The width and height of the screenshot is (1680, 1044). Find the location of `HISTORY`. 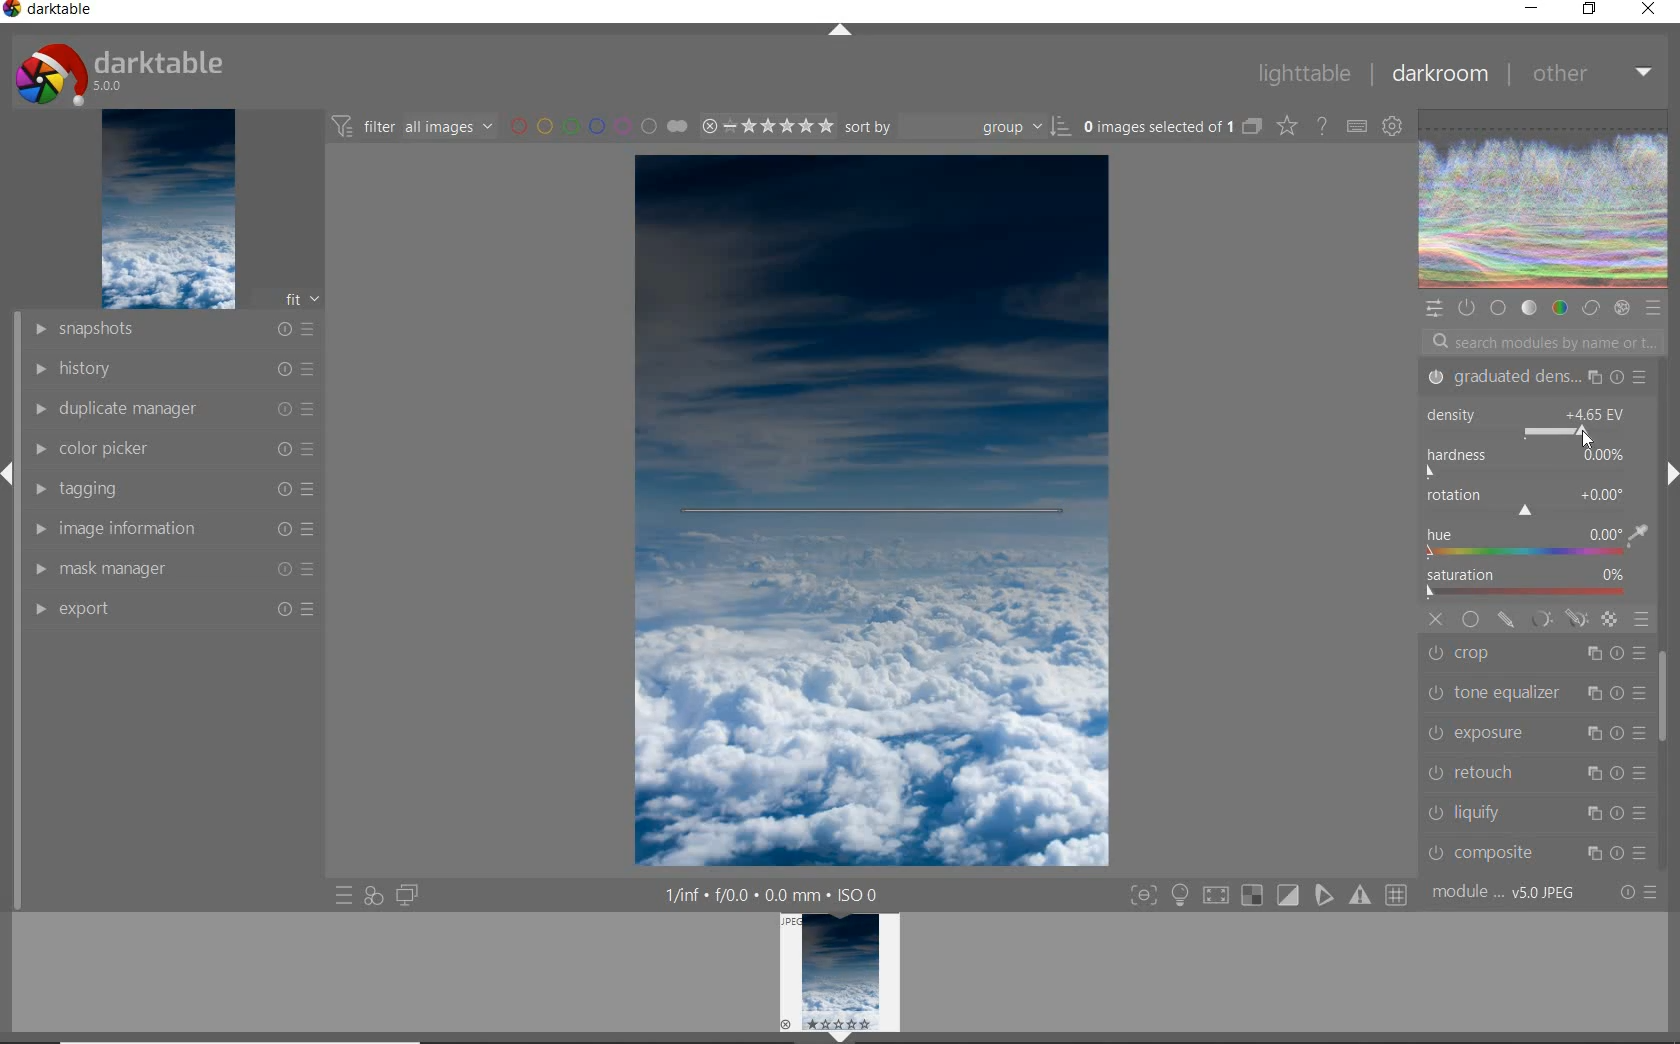

HISTORY is located at coordinates (172, 367).